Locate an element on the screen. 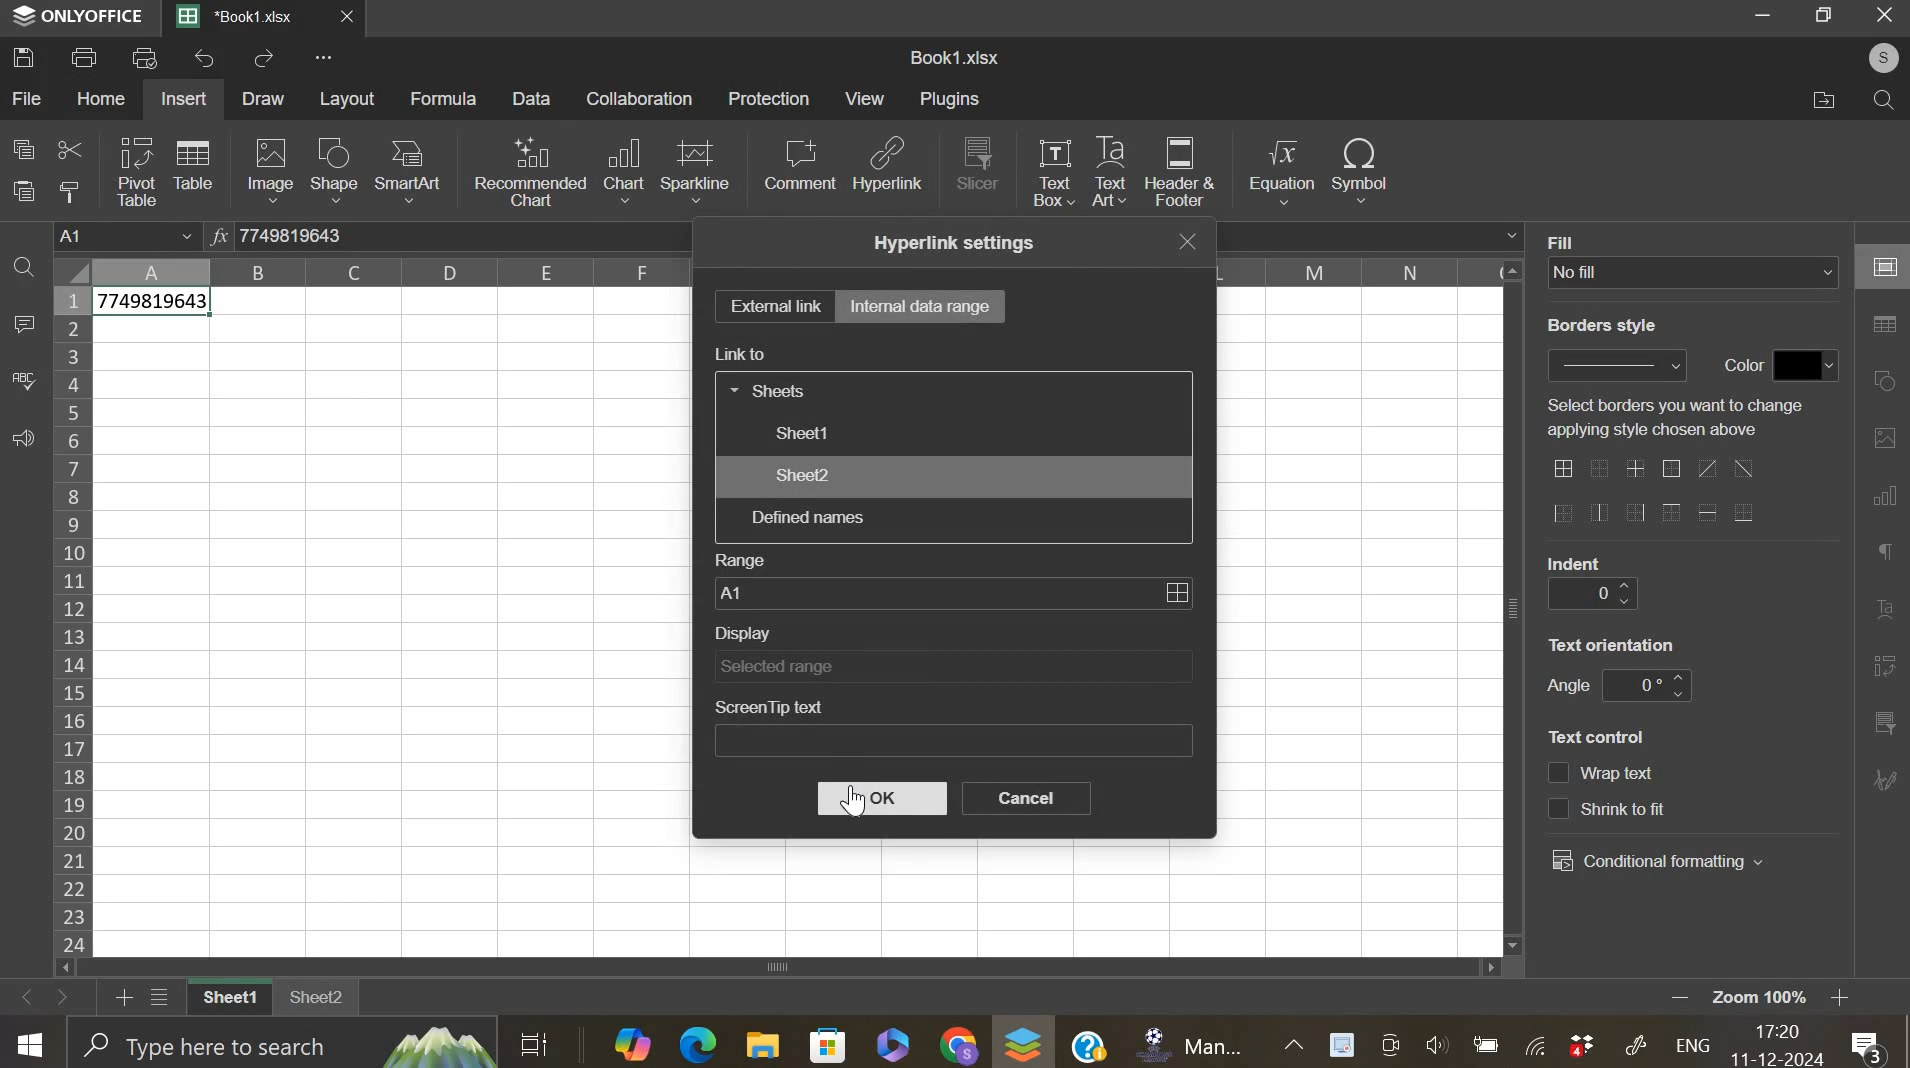  paste is located at coordinates (26, 191).